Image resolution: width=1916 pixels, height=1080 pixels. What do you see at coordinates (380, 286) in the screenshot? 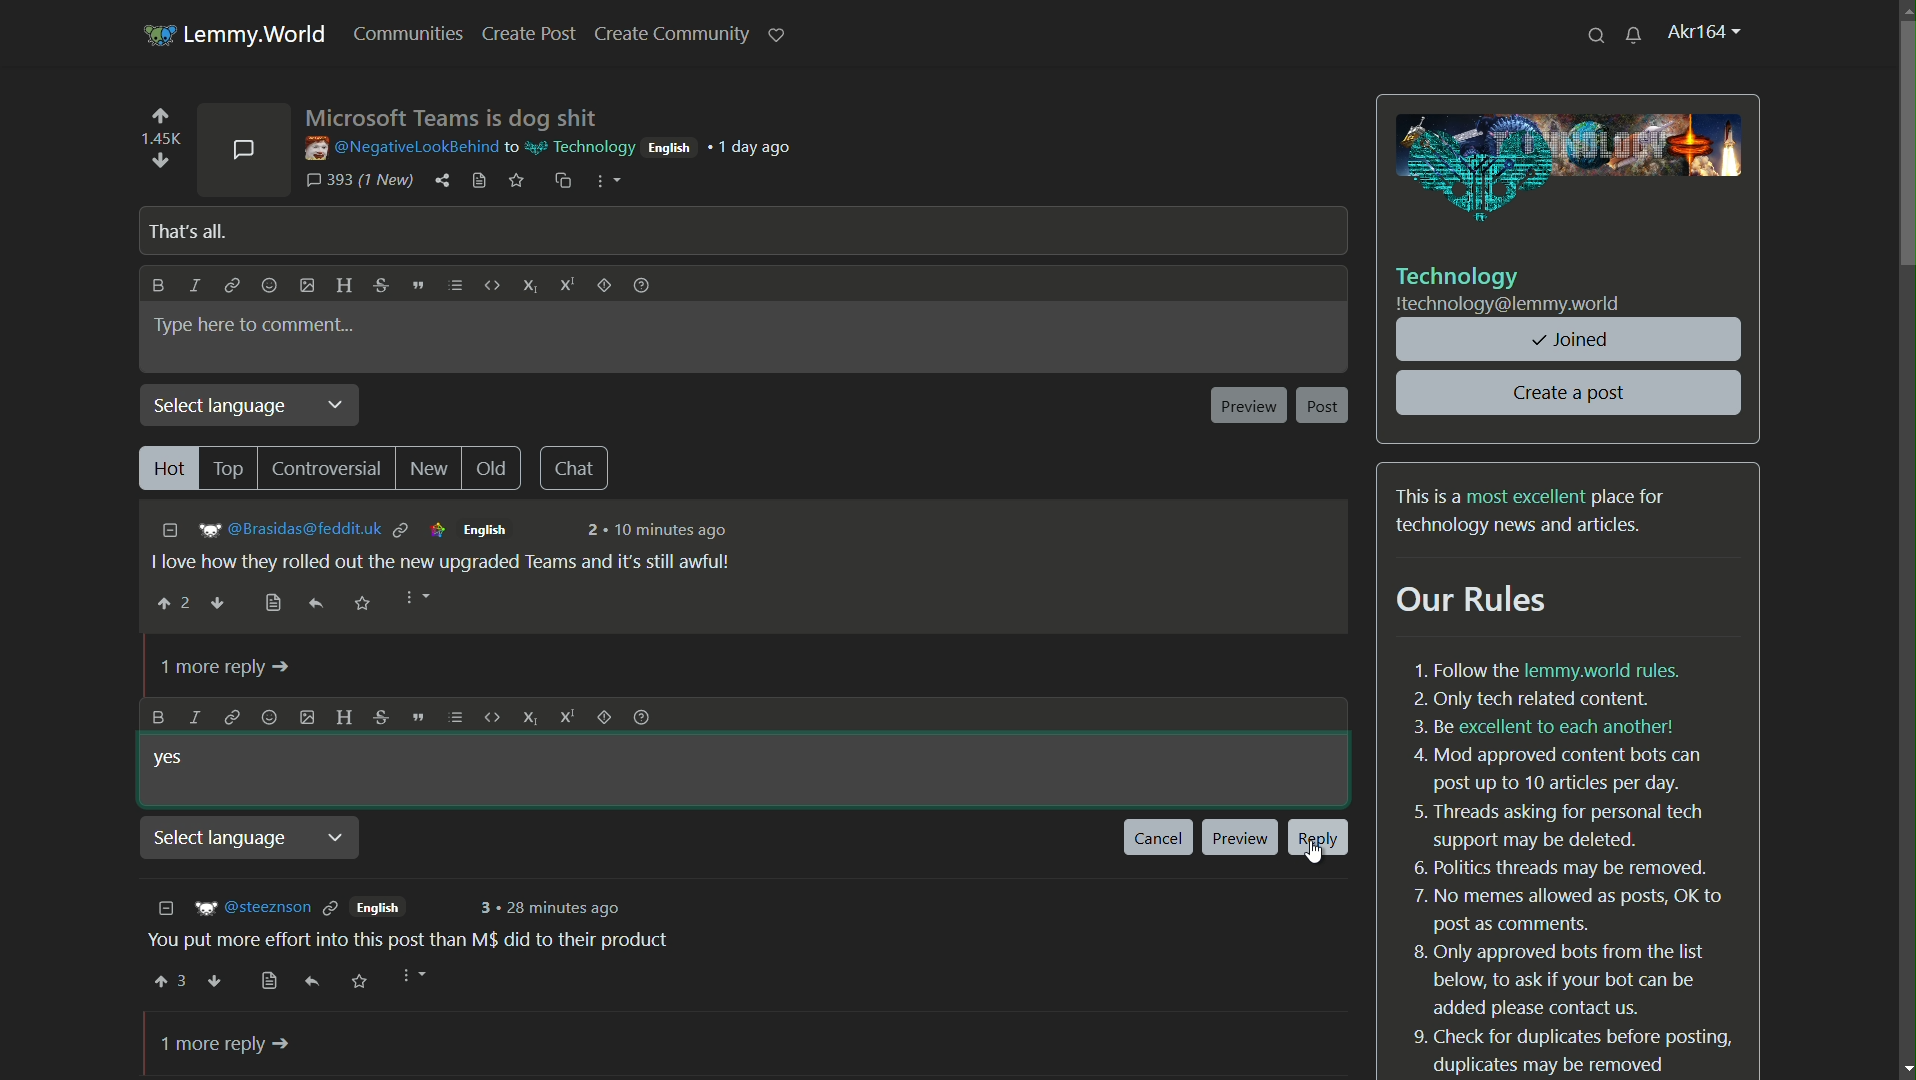
I see `strikethrough` at bounding box center [380, 286].